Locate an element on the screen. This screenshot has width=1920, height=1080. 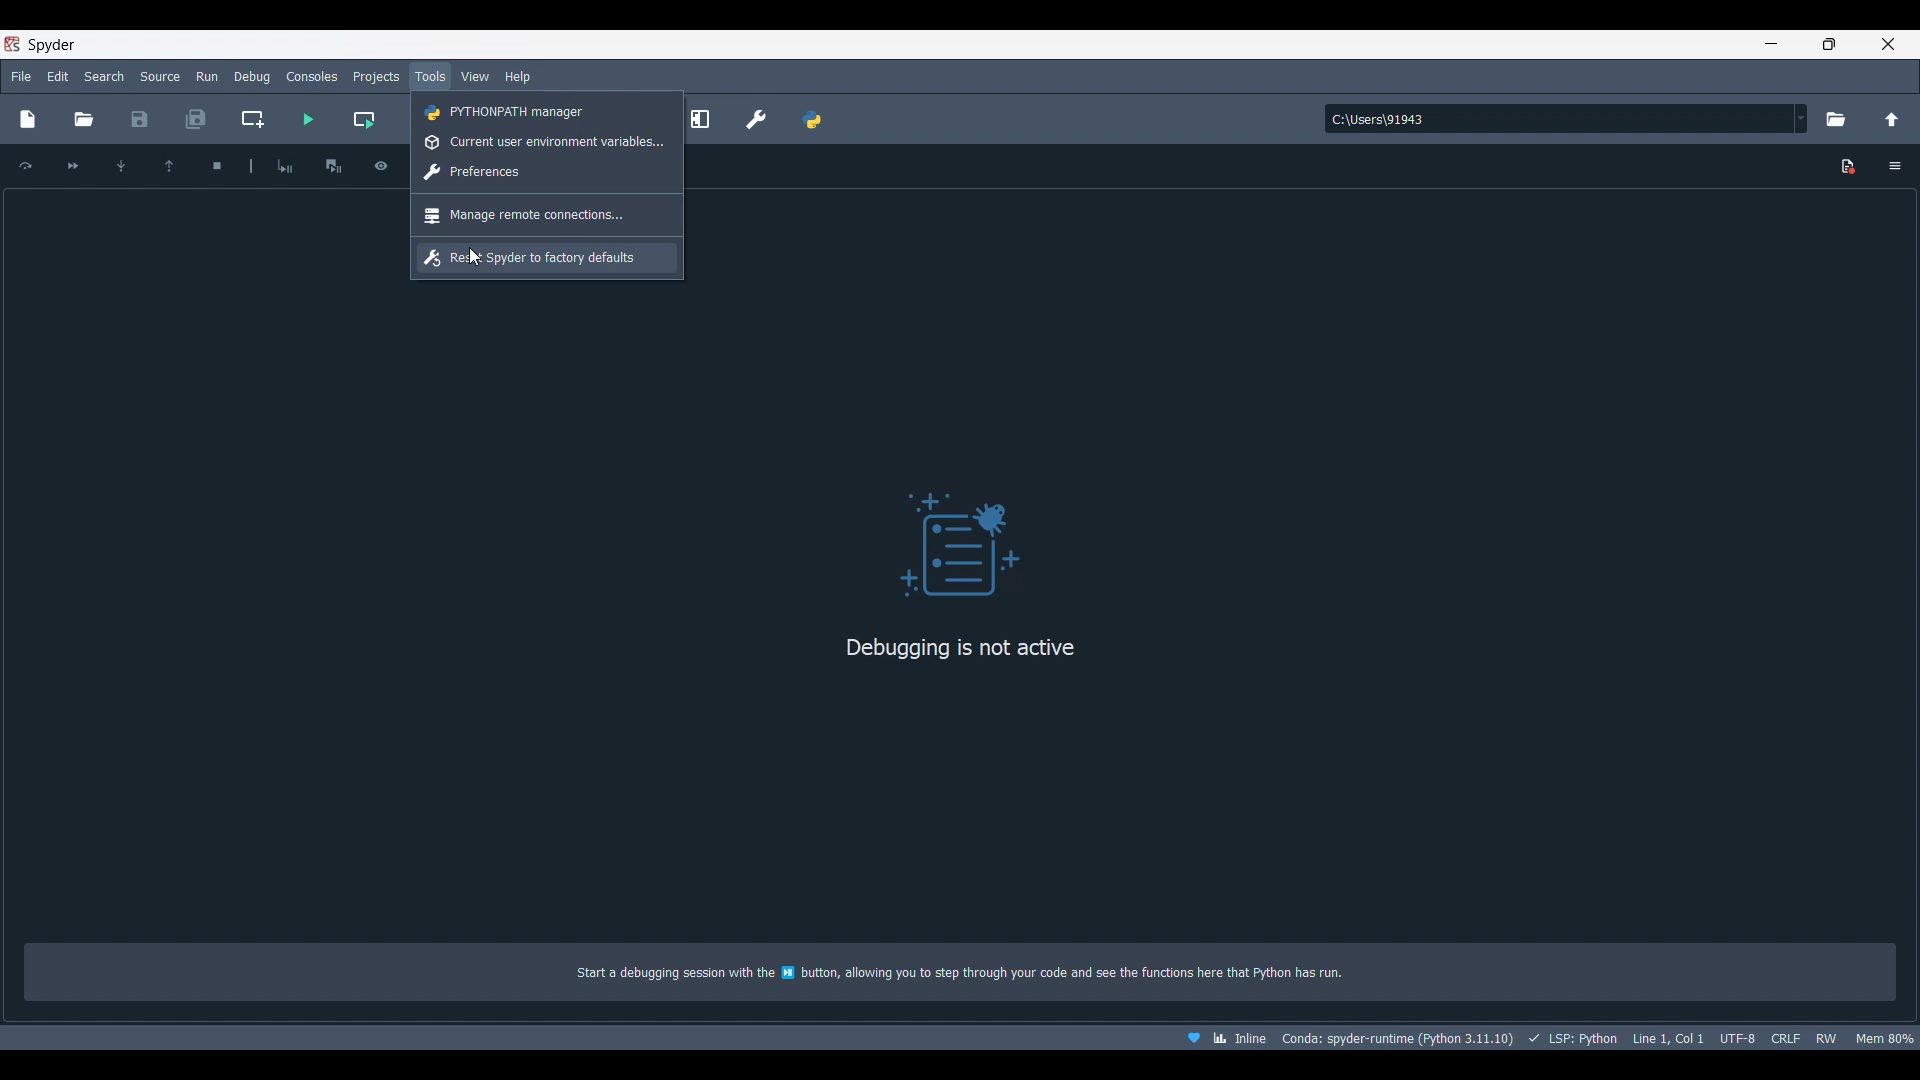
Run file is located at coordinates (308, 119).